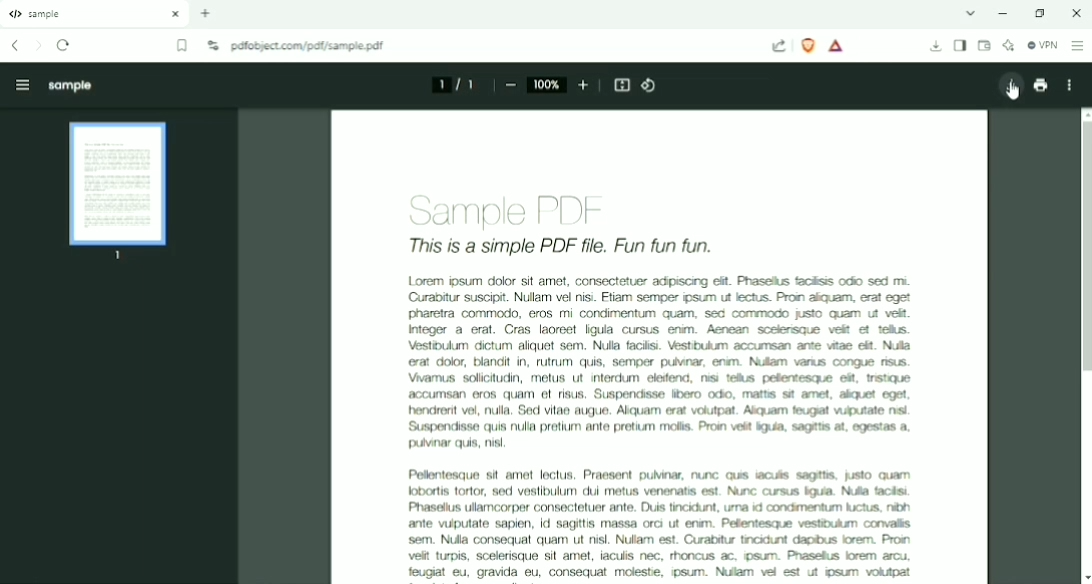  What do you see at coordinates (1042, 45) in the screenshot?
I see `Brave Firewall + VPN` at bounding box center [1042, 45].